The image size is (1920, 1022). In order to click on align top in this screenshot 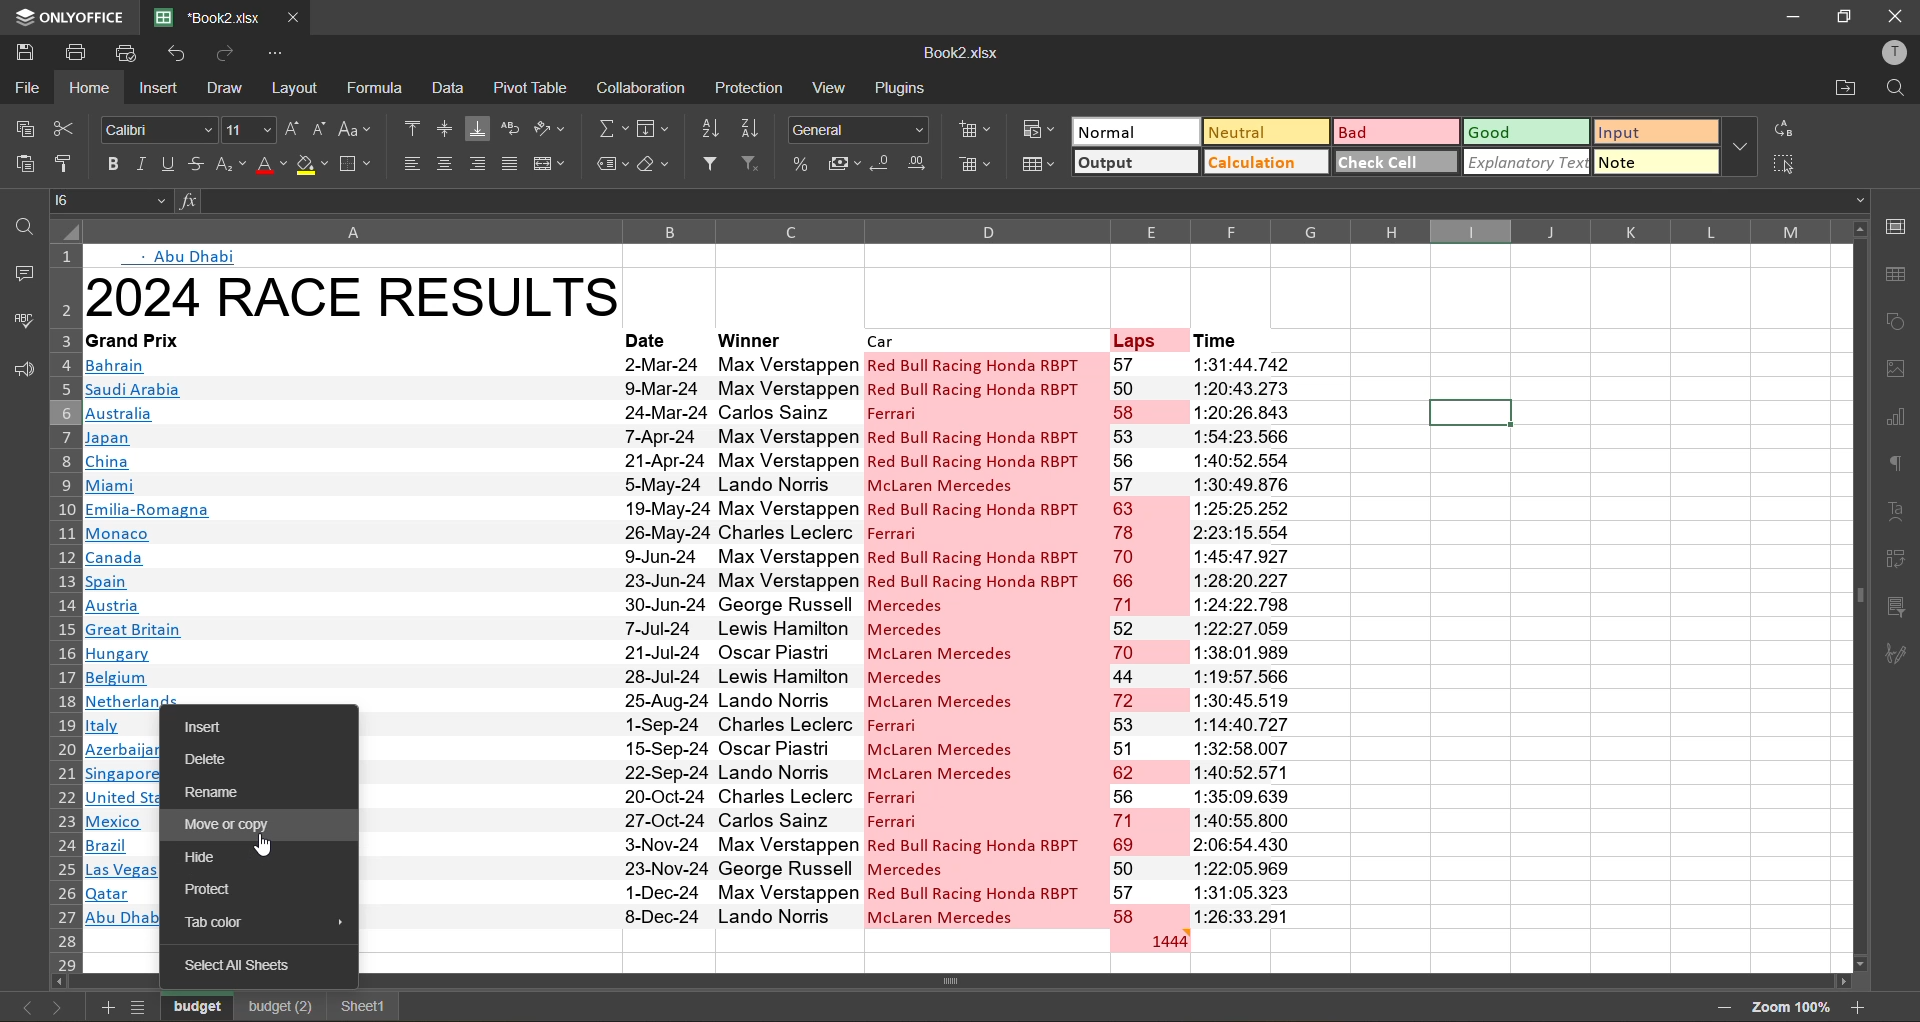, I will do `click(412, 126)`.